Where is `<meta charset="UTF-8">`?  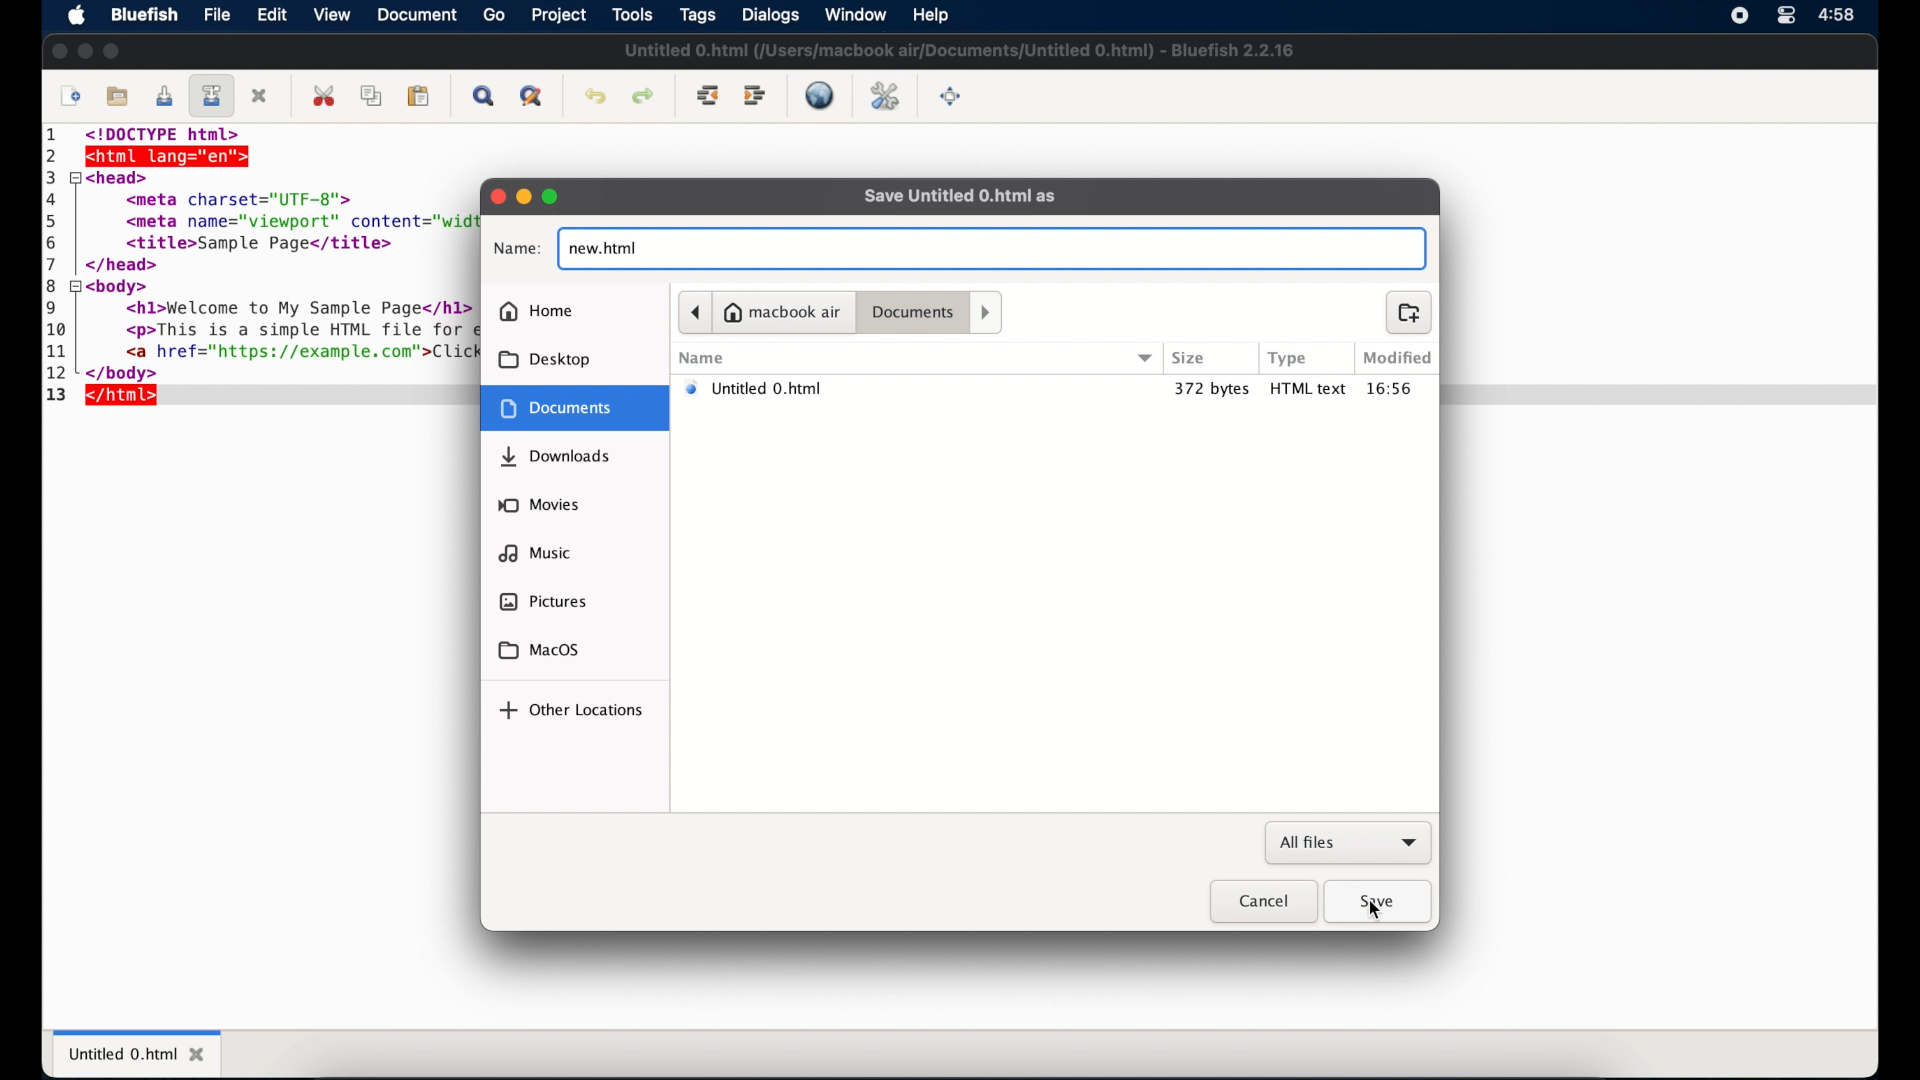 <meta charset="UTF-8"> is located at coordinates (252, 199).